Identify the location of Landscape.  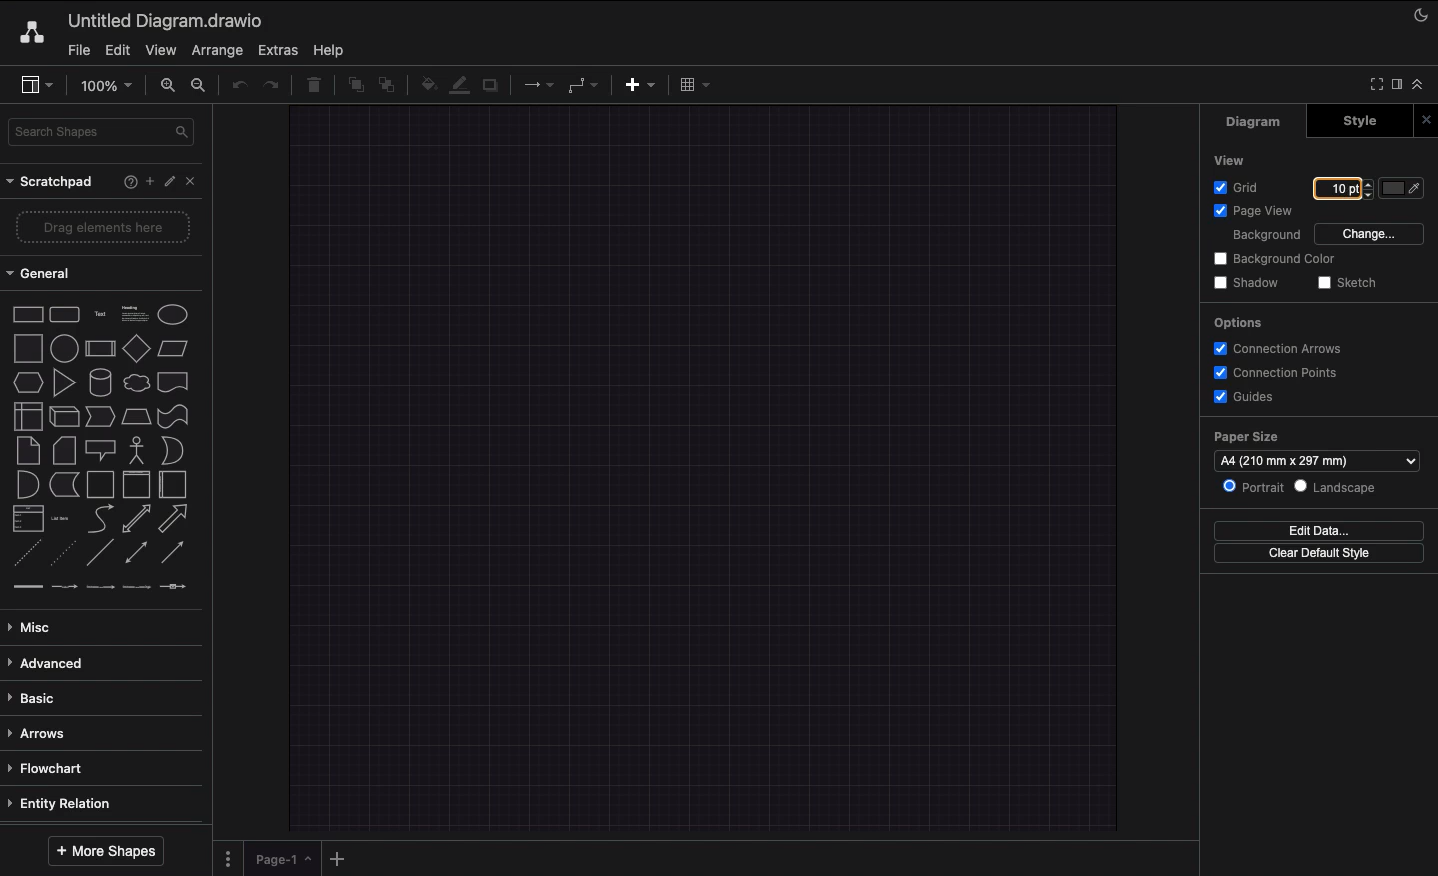
(1342, 489).